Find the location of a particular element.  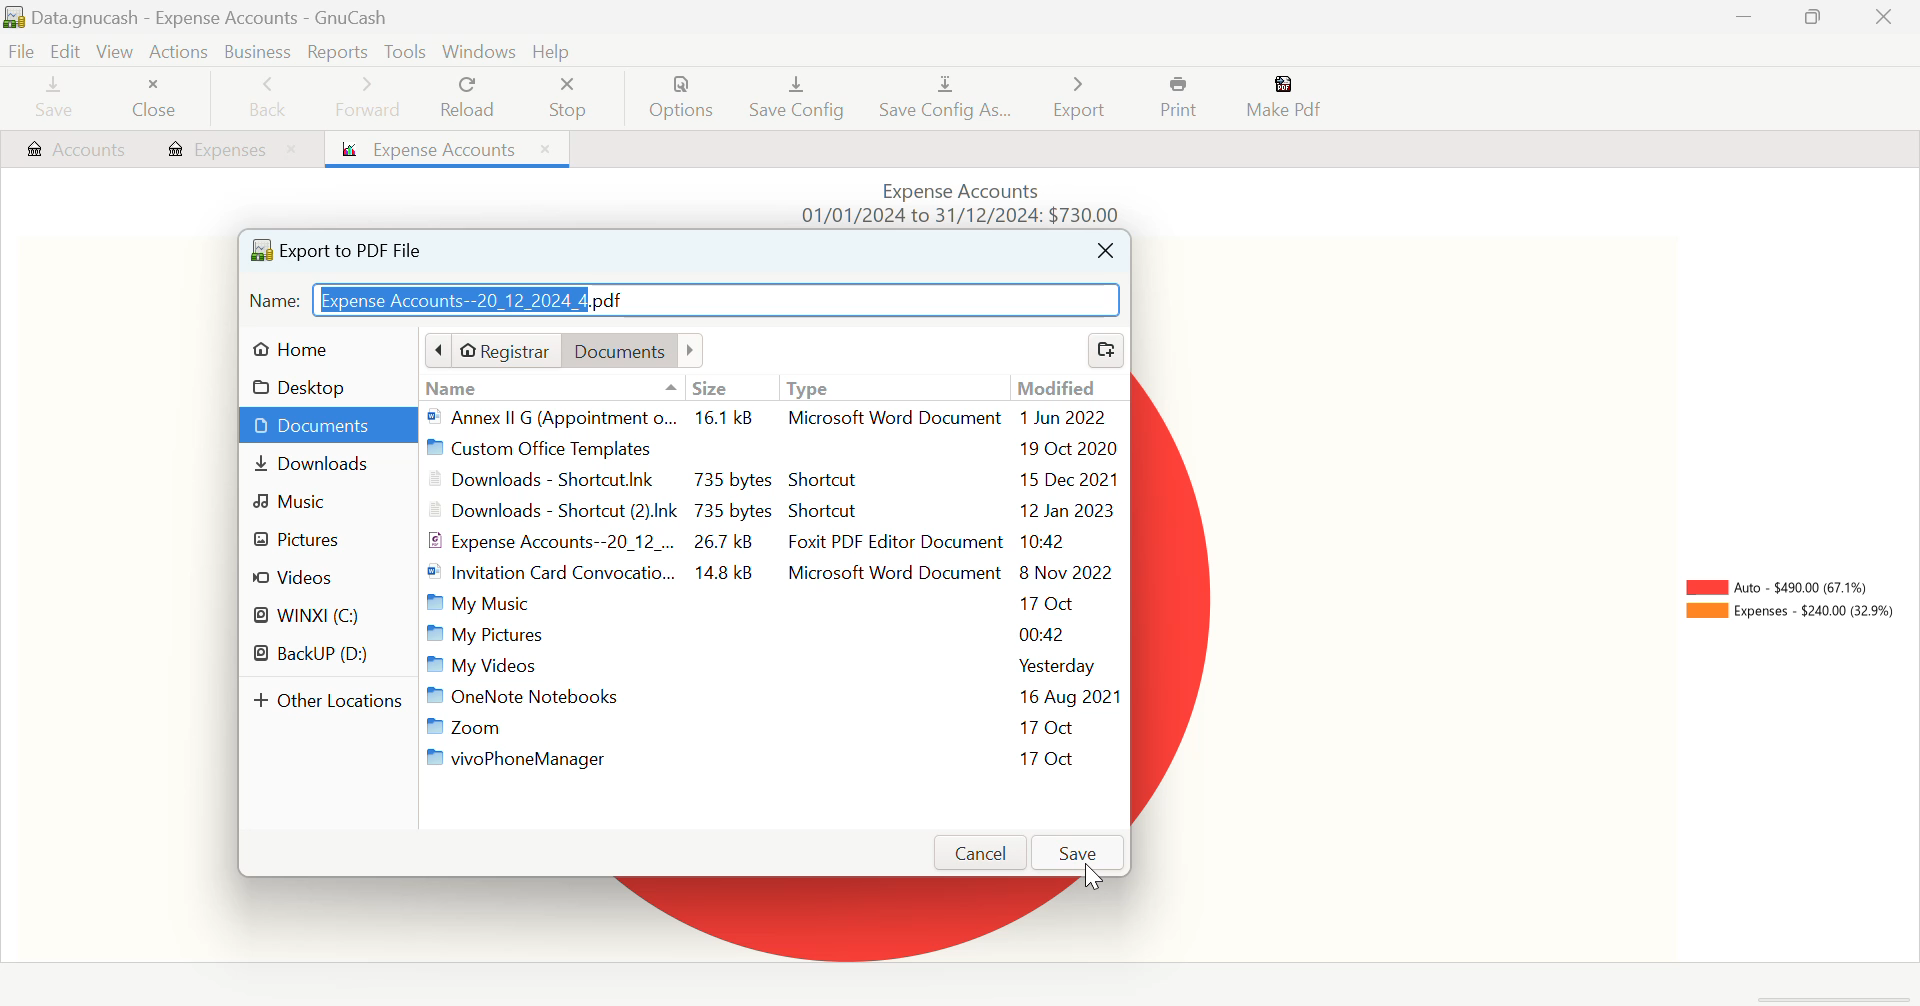

My Music is located at coordinates (766, 604).